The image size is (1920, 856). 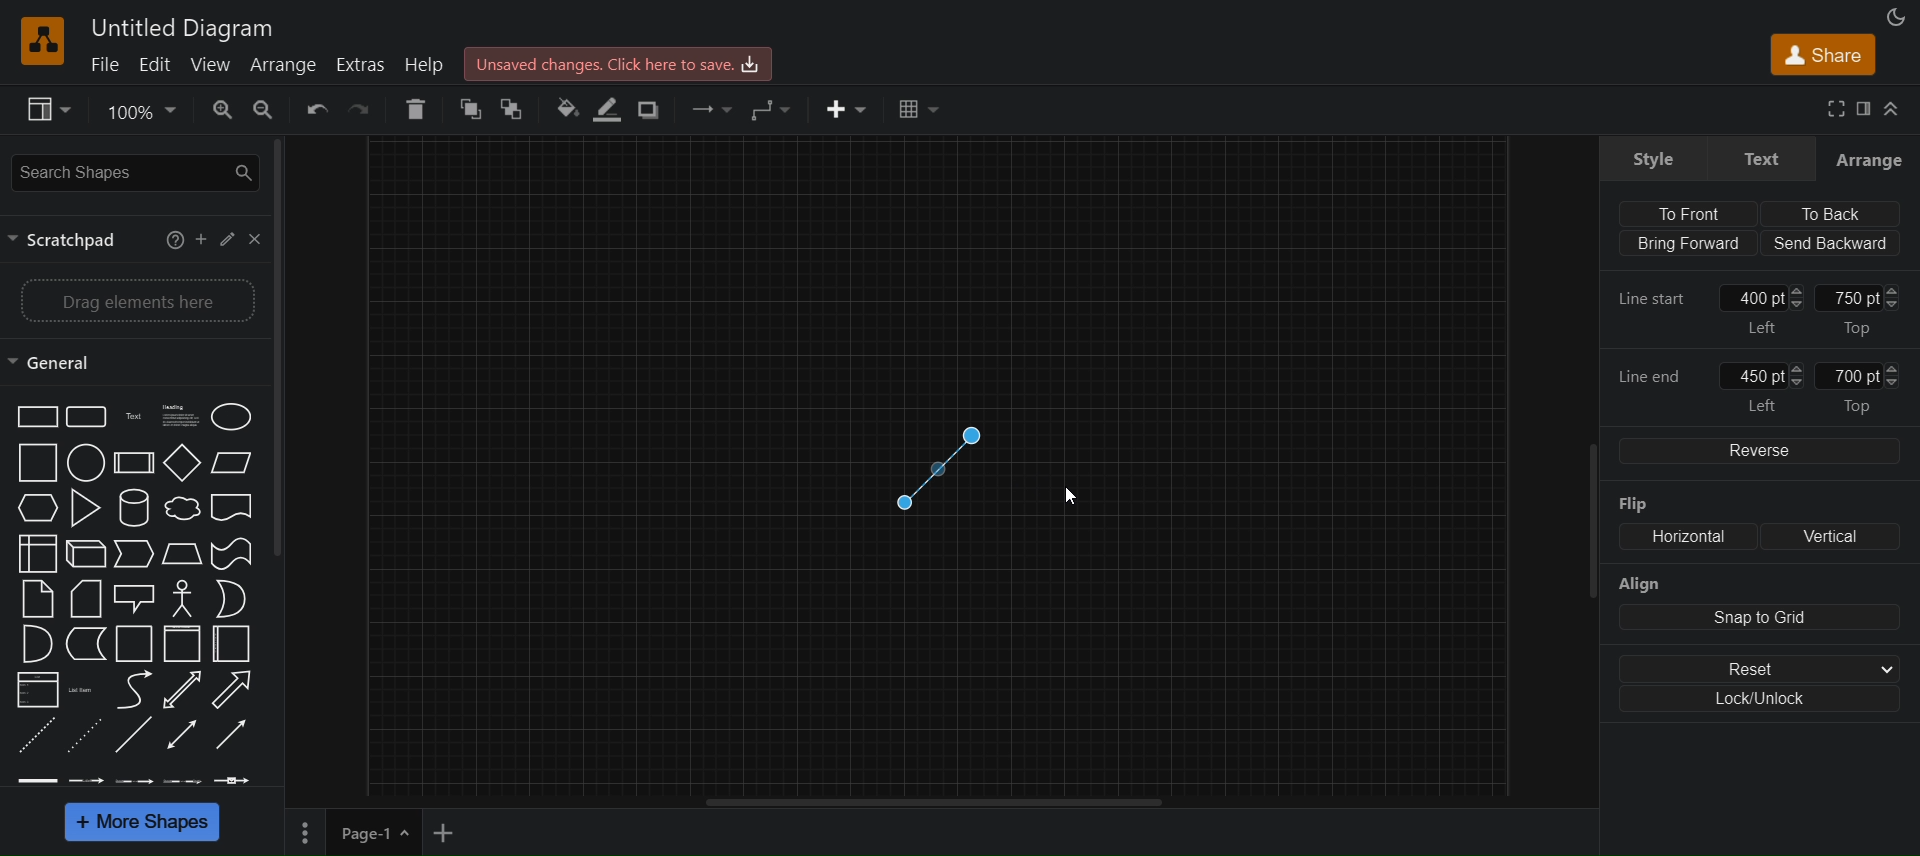 What do you see at coordinates (944, 802) in the screenshot?
I see `horizontal scroll bar` at bounding box center [944, 802].